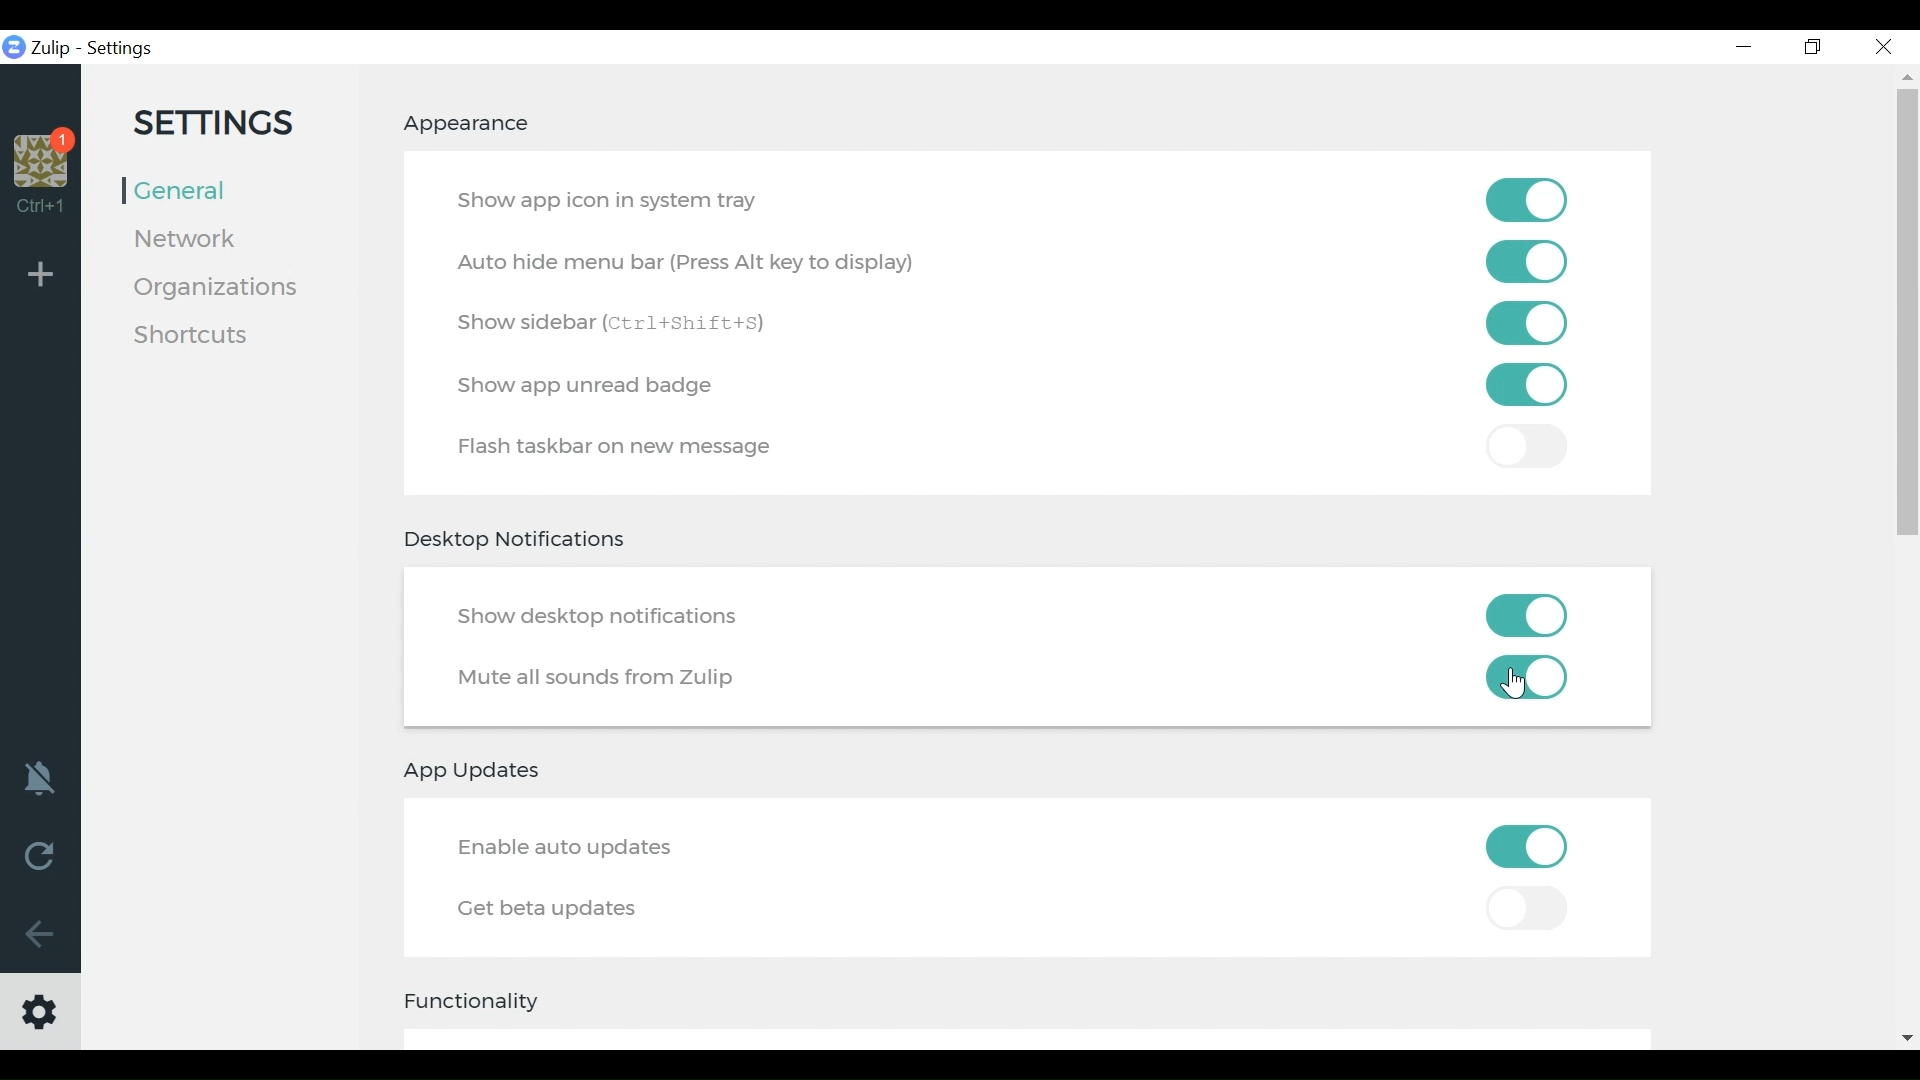  What do you see at coordinates (39, 854) in the screenshot?
I see `Reload` at bounding box center [39, 854].